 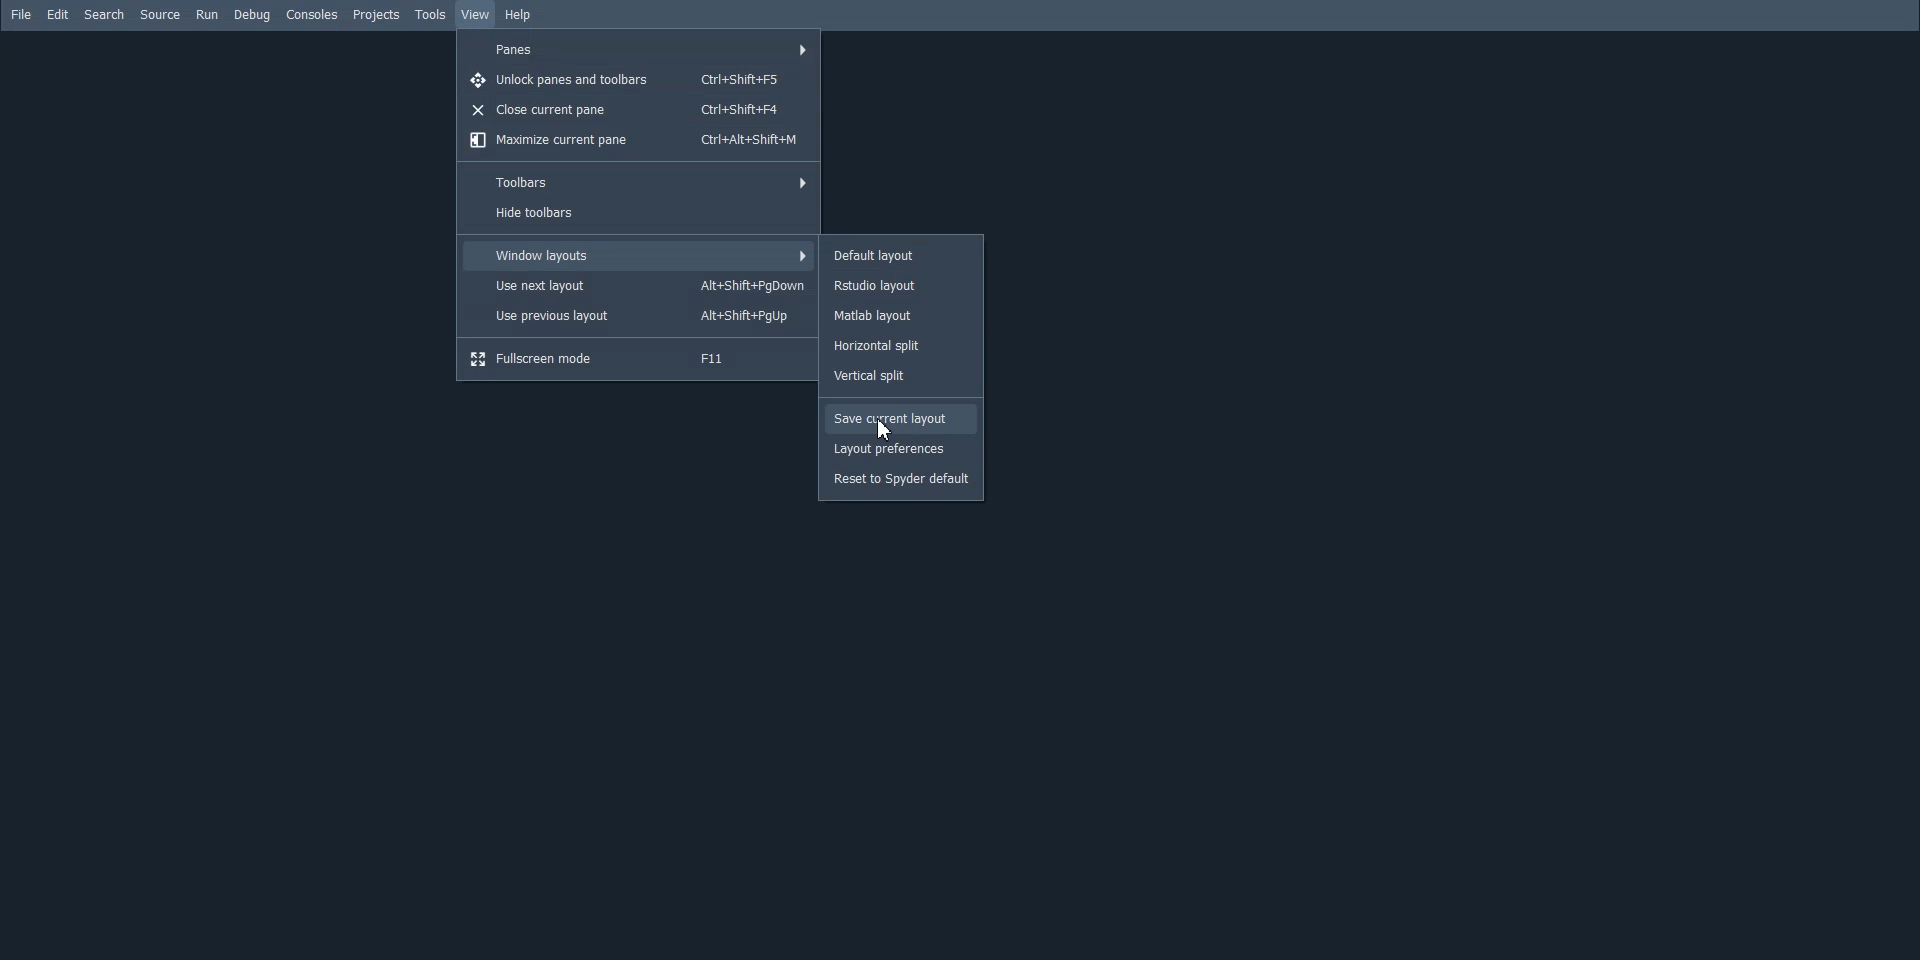 I want to click on Projects, so click(x=377, y=16).